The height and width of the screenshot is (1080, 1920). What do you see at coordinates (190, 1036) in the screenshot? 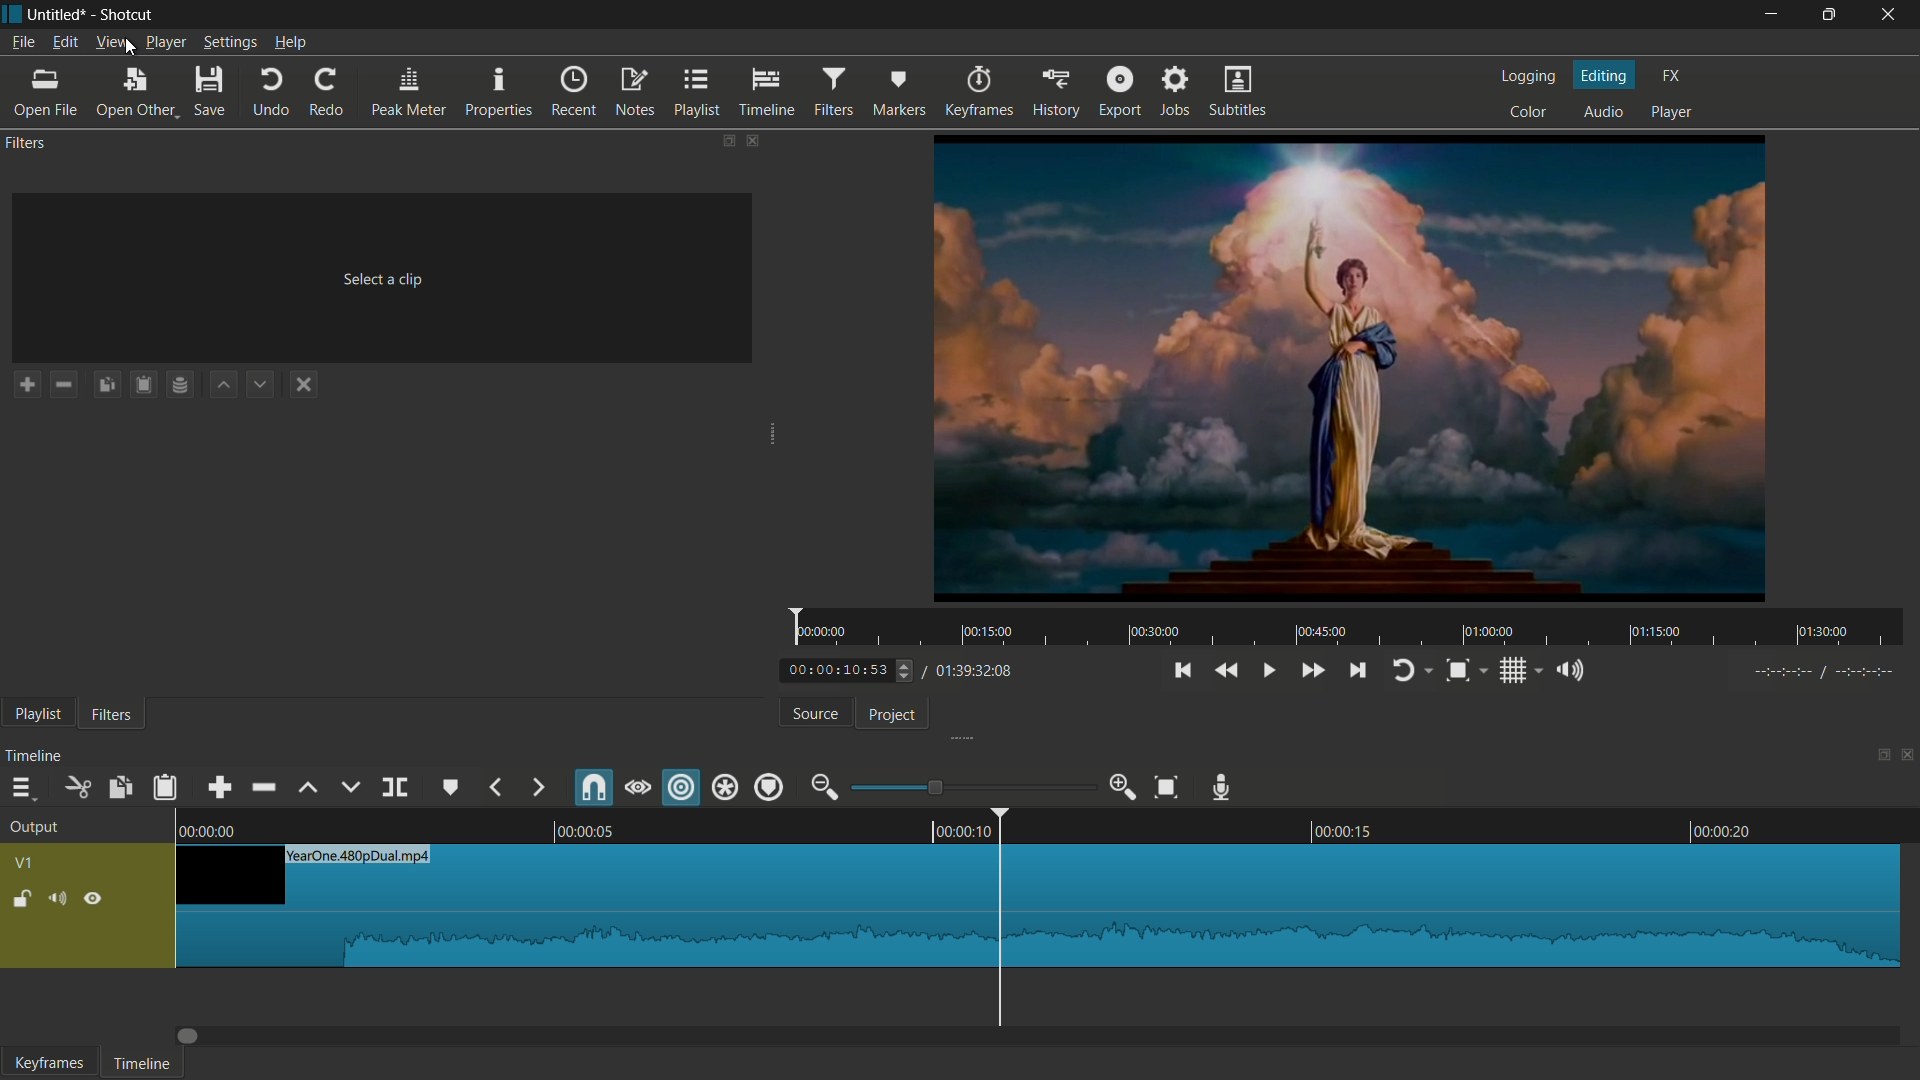
I see `move forward` at bounding box center [190, 1036].